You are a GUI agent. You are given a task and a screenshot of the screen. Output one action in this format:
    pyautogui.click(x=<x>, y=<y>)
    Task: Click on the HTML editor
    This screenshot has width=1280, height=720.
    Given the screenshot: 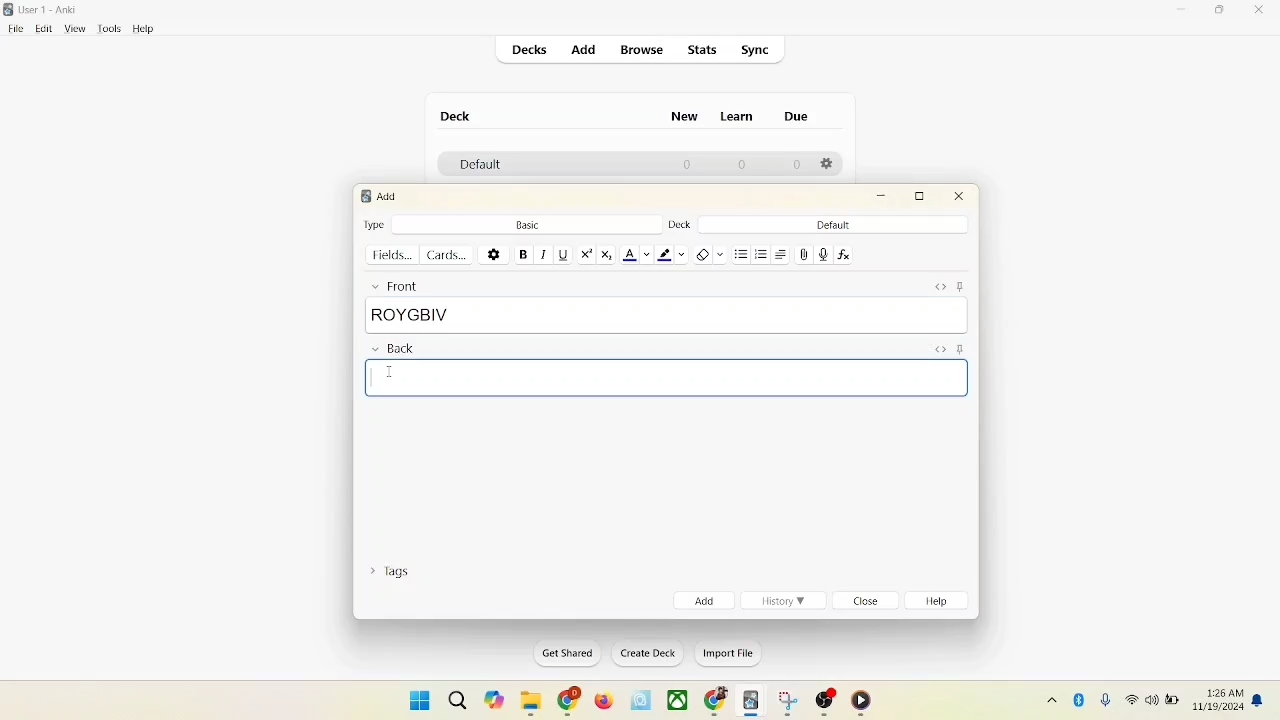 What is the action you would take?
    pyautogui.click(x=940, y=286)
    